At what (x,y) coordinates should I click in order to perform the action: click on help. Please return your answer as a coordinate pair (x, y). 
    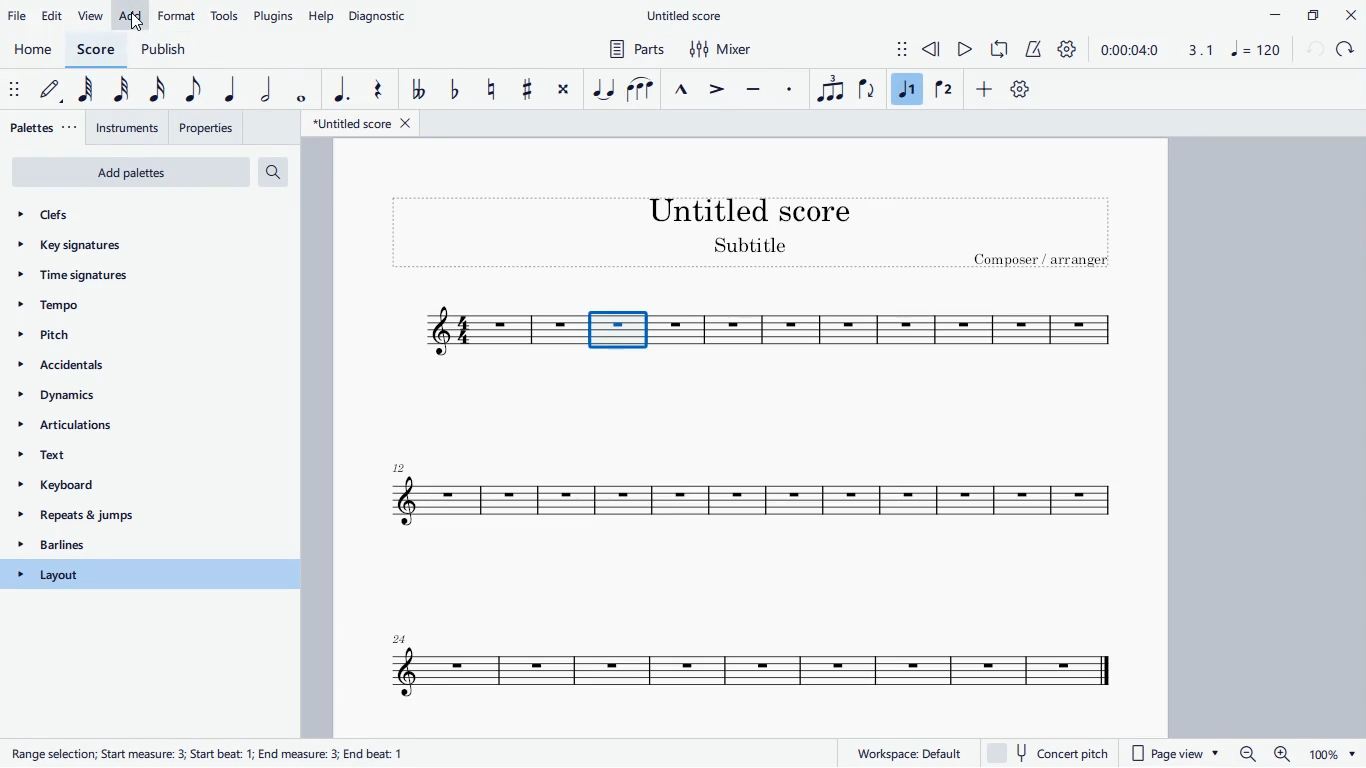
    Looking at the image, I should click on (323, 15).